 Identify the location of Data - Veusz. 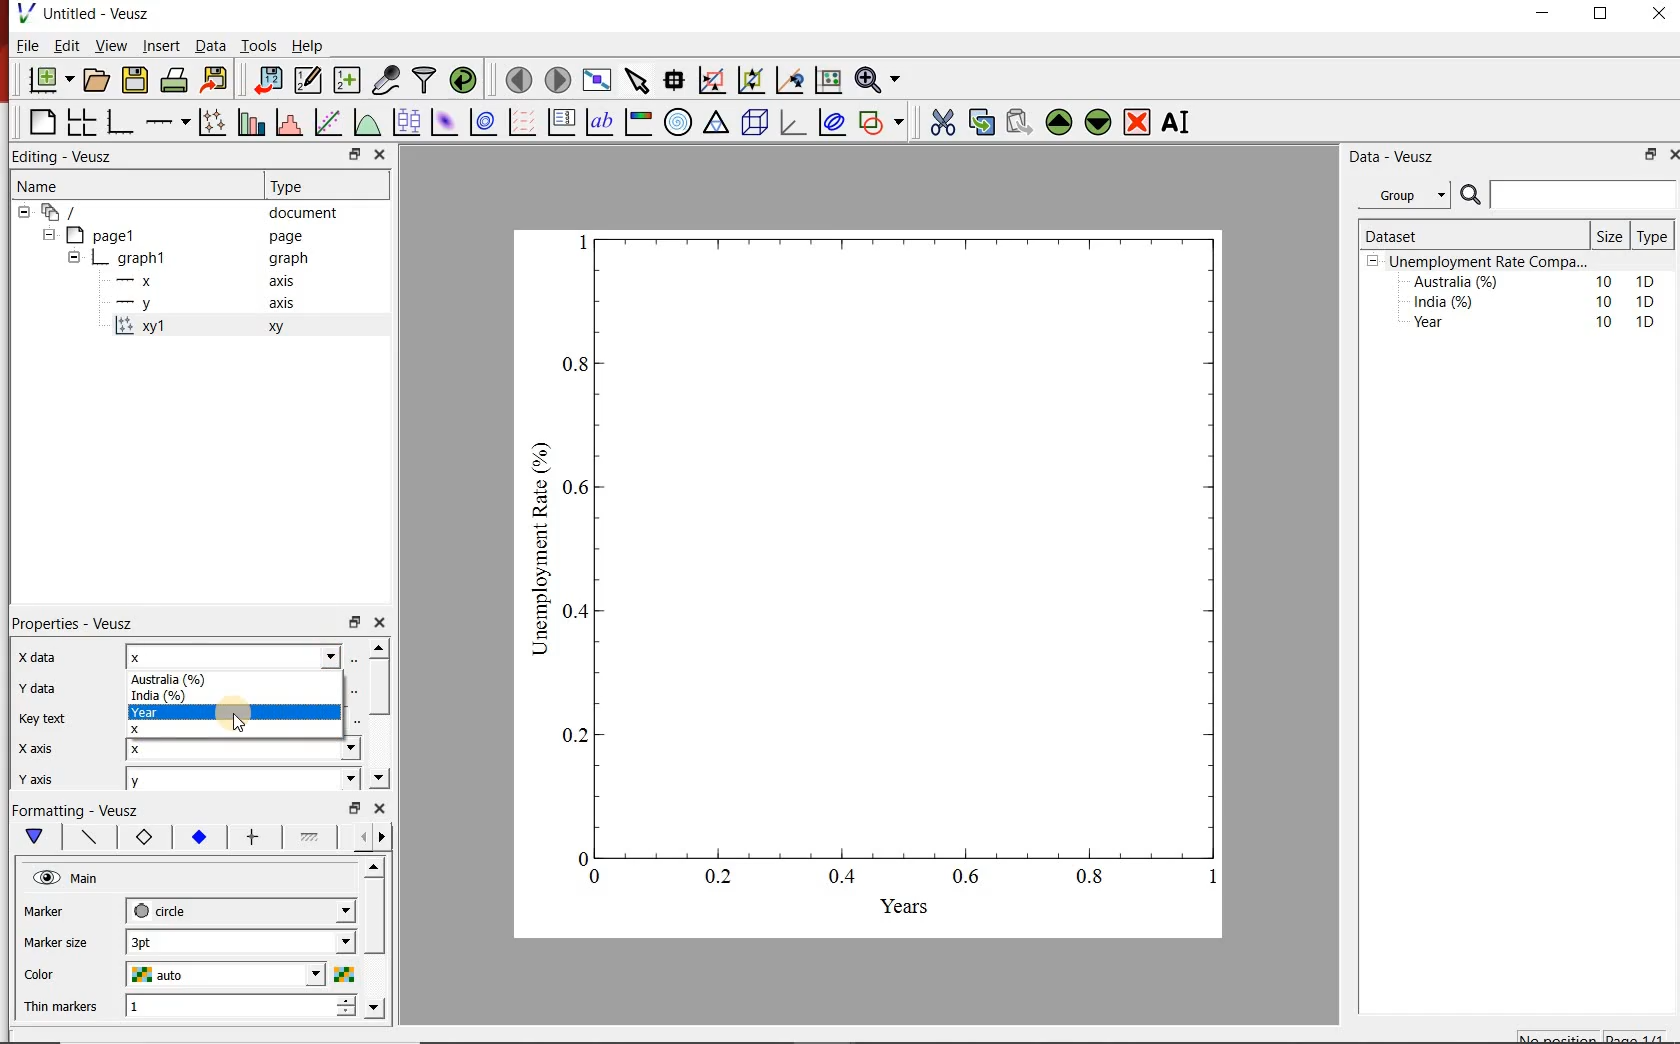
(1411, 157).